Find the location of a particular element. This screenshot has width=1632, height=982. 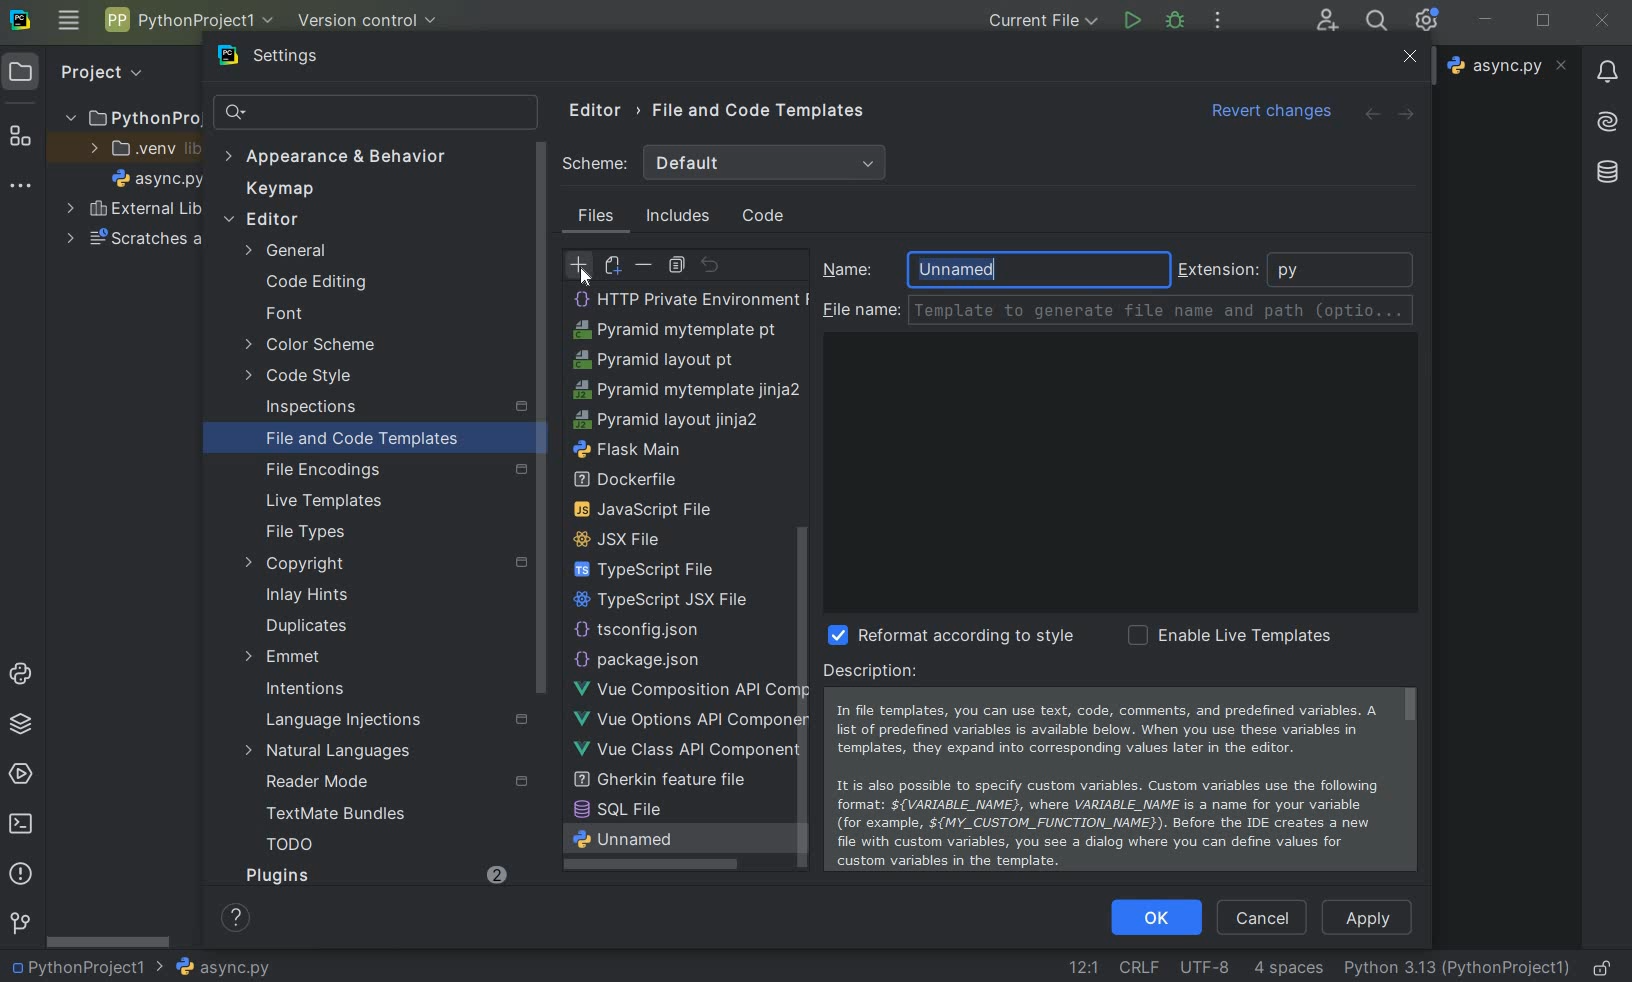

back is located at coordinates (1372, 114).